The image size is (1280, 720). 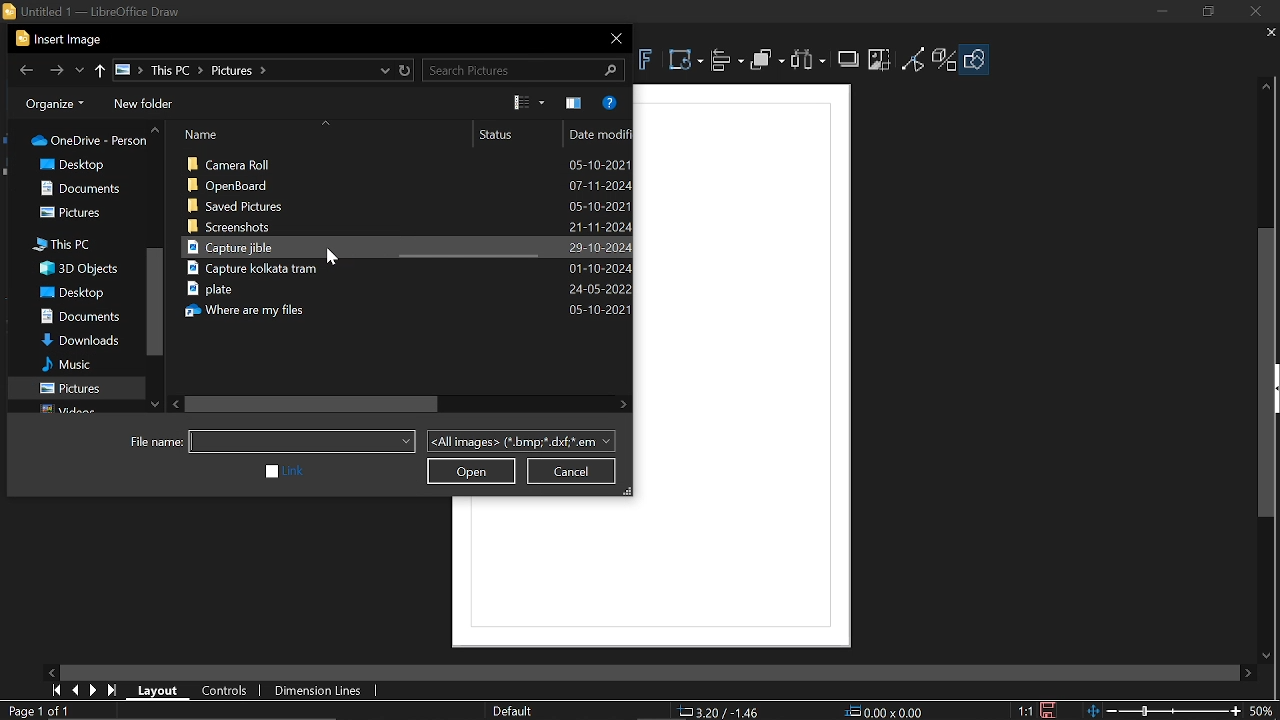 What do you see at coordinates (811, 62) in the screenshot?
I see `Select at least three objects to distribute` at bounding box center [811, 62].